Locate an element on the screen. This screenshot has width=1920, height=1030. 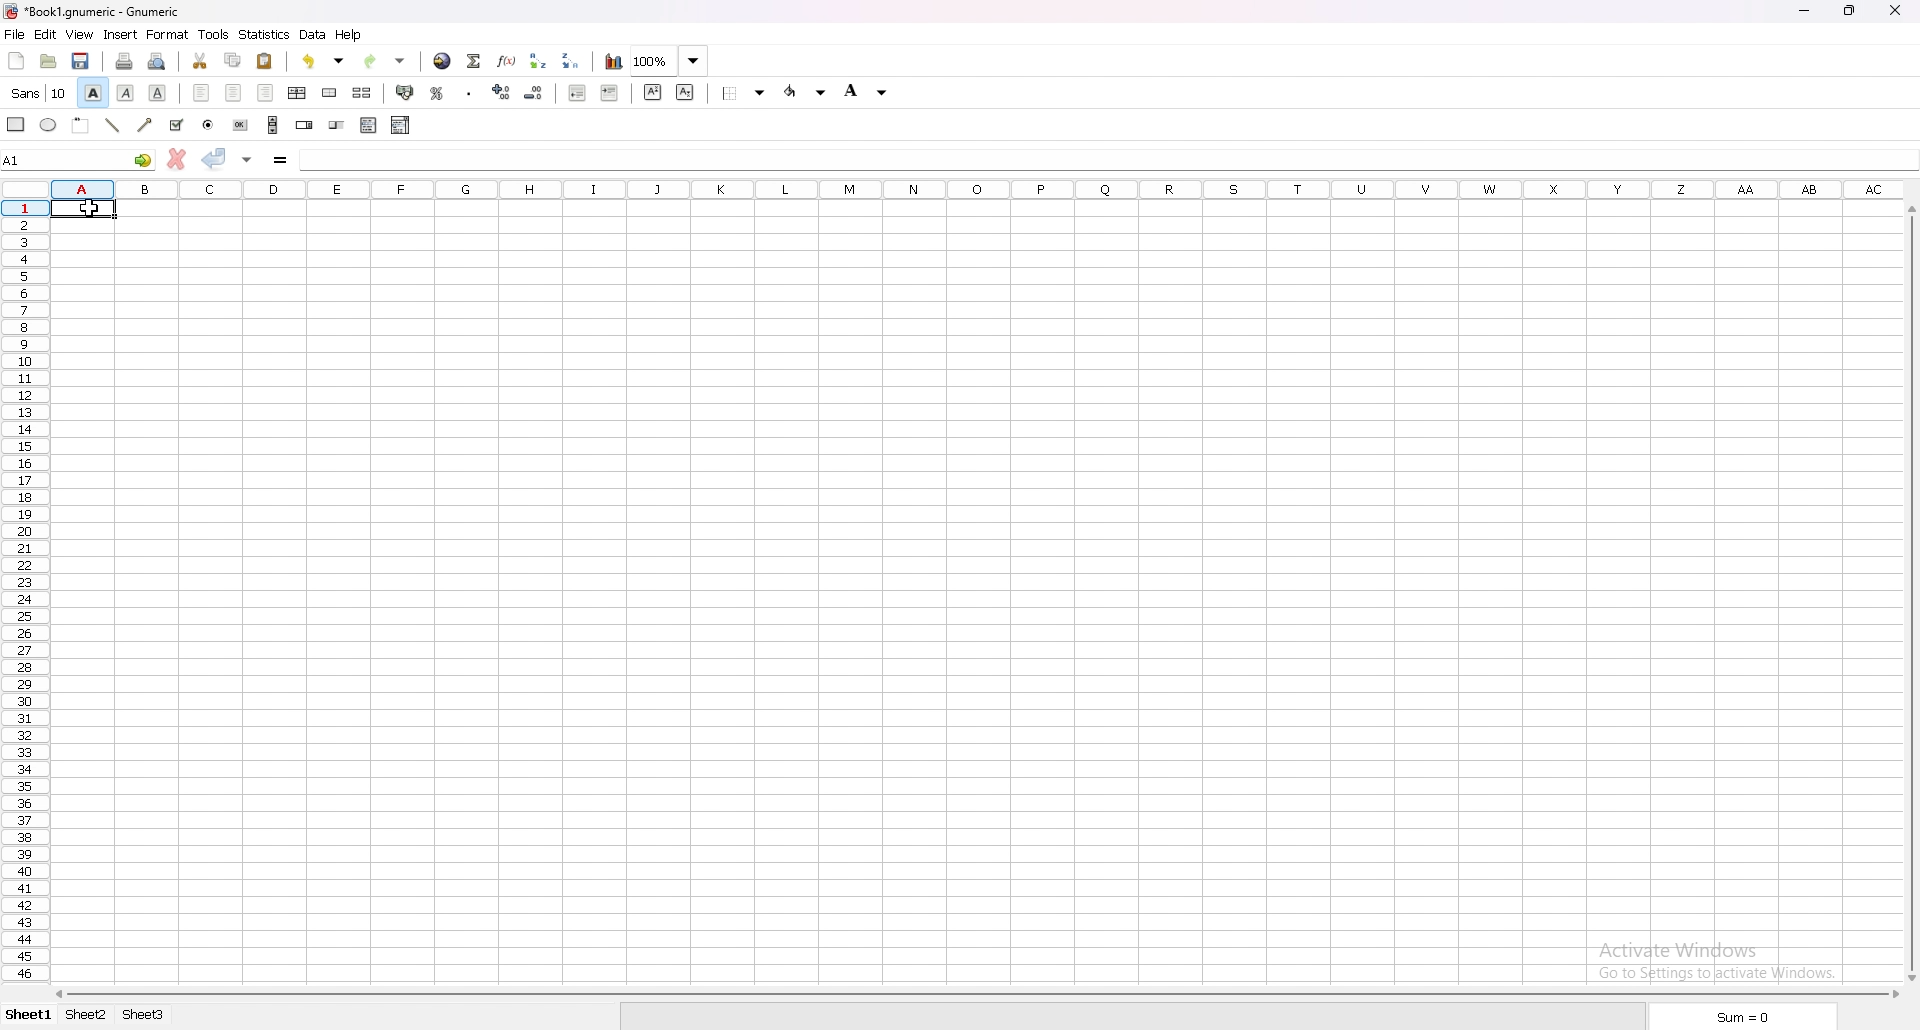
cell input is located at coordinates (1107, 158).